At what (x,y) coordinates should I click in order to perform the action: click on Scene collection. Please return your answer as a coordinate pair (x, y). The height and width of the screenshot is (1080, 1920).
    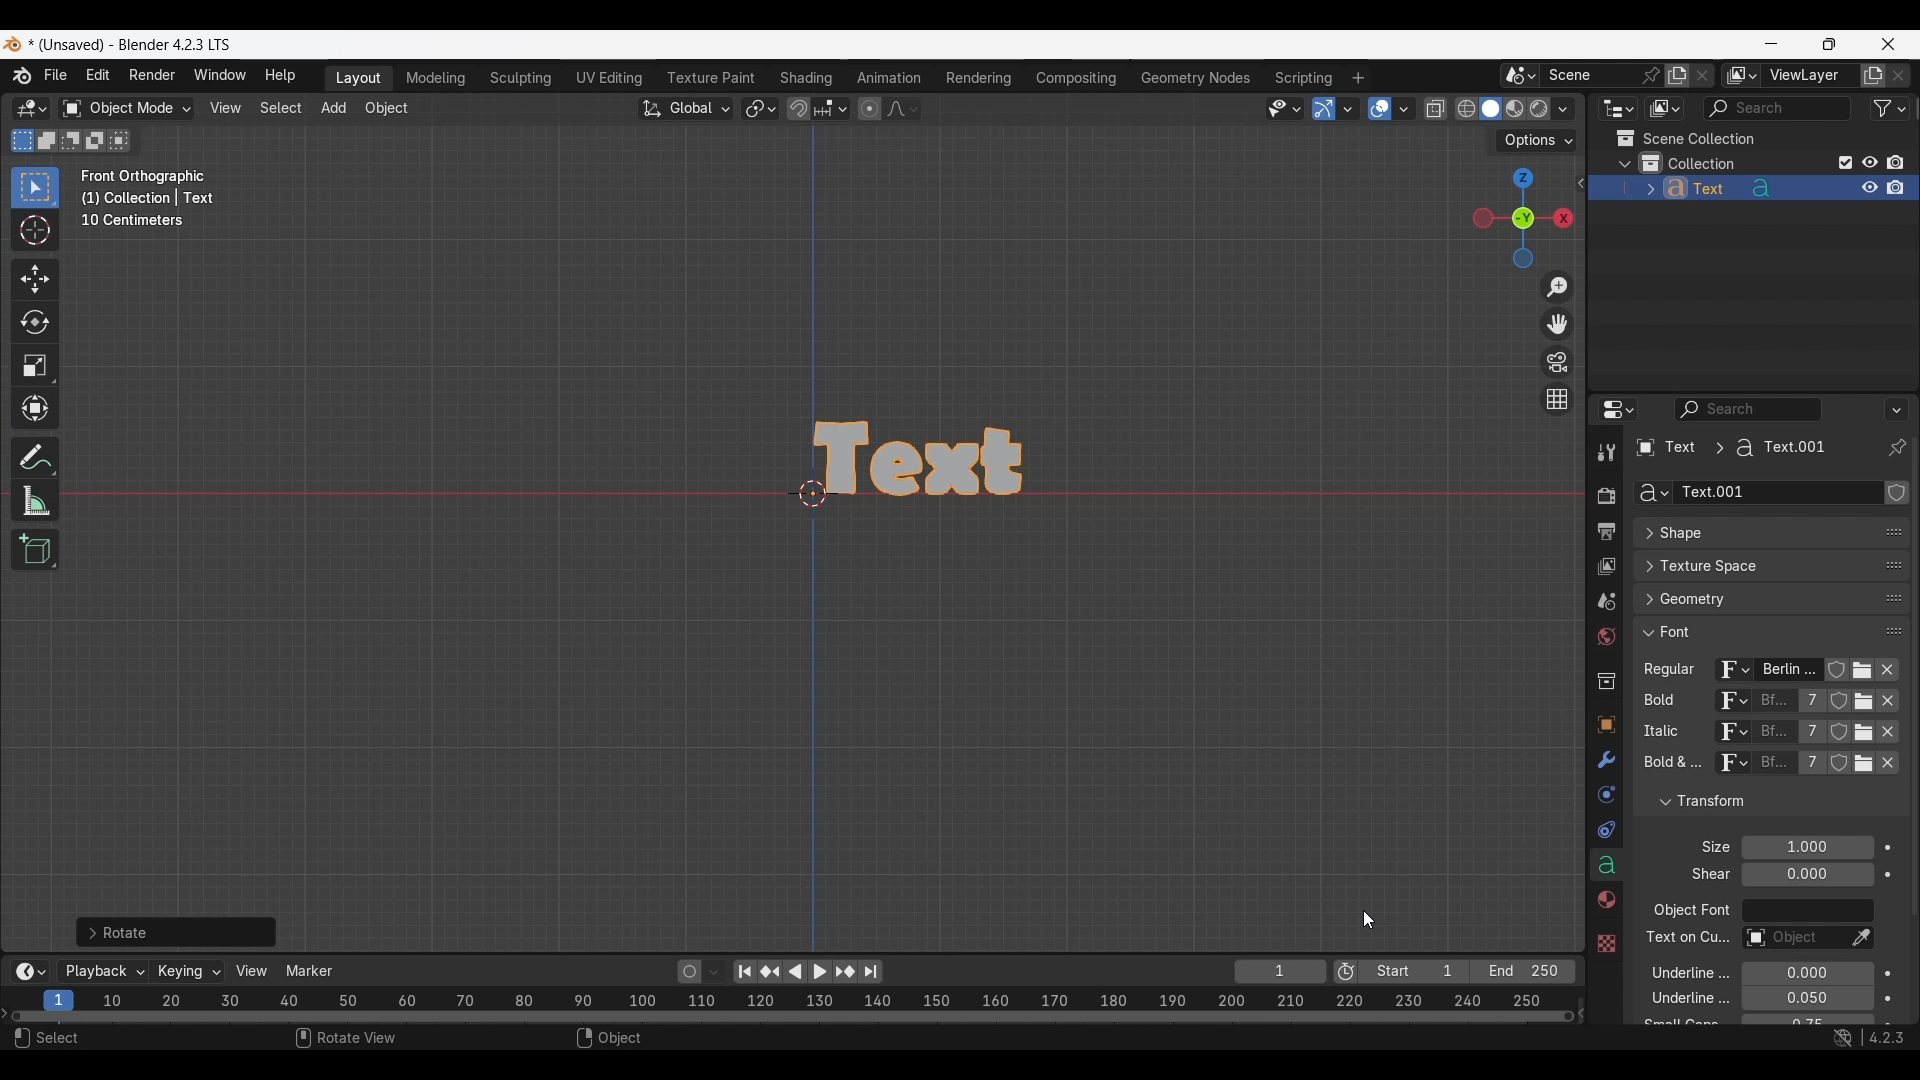
    Looking at the image, I should click on (1685, 138).